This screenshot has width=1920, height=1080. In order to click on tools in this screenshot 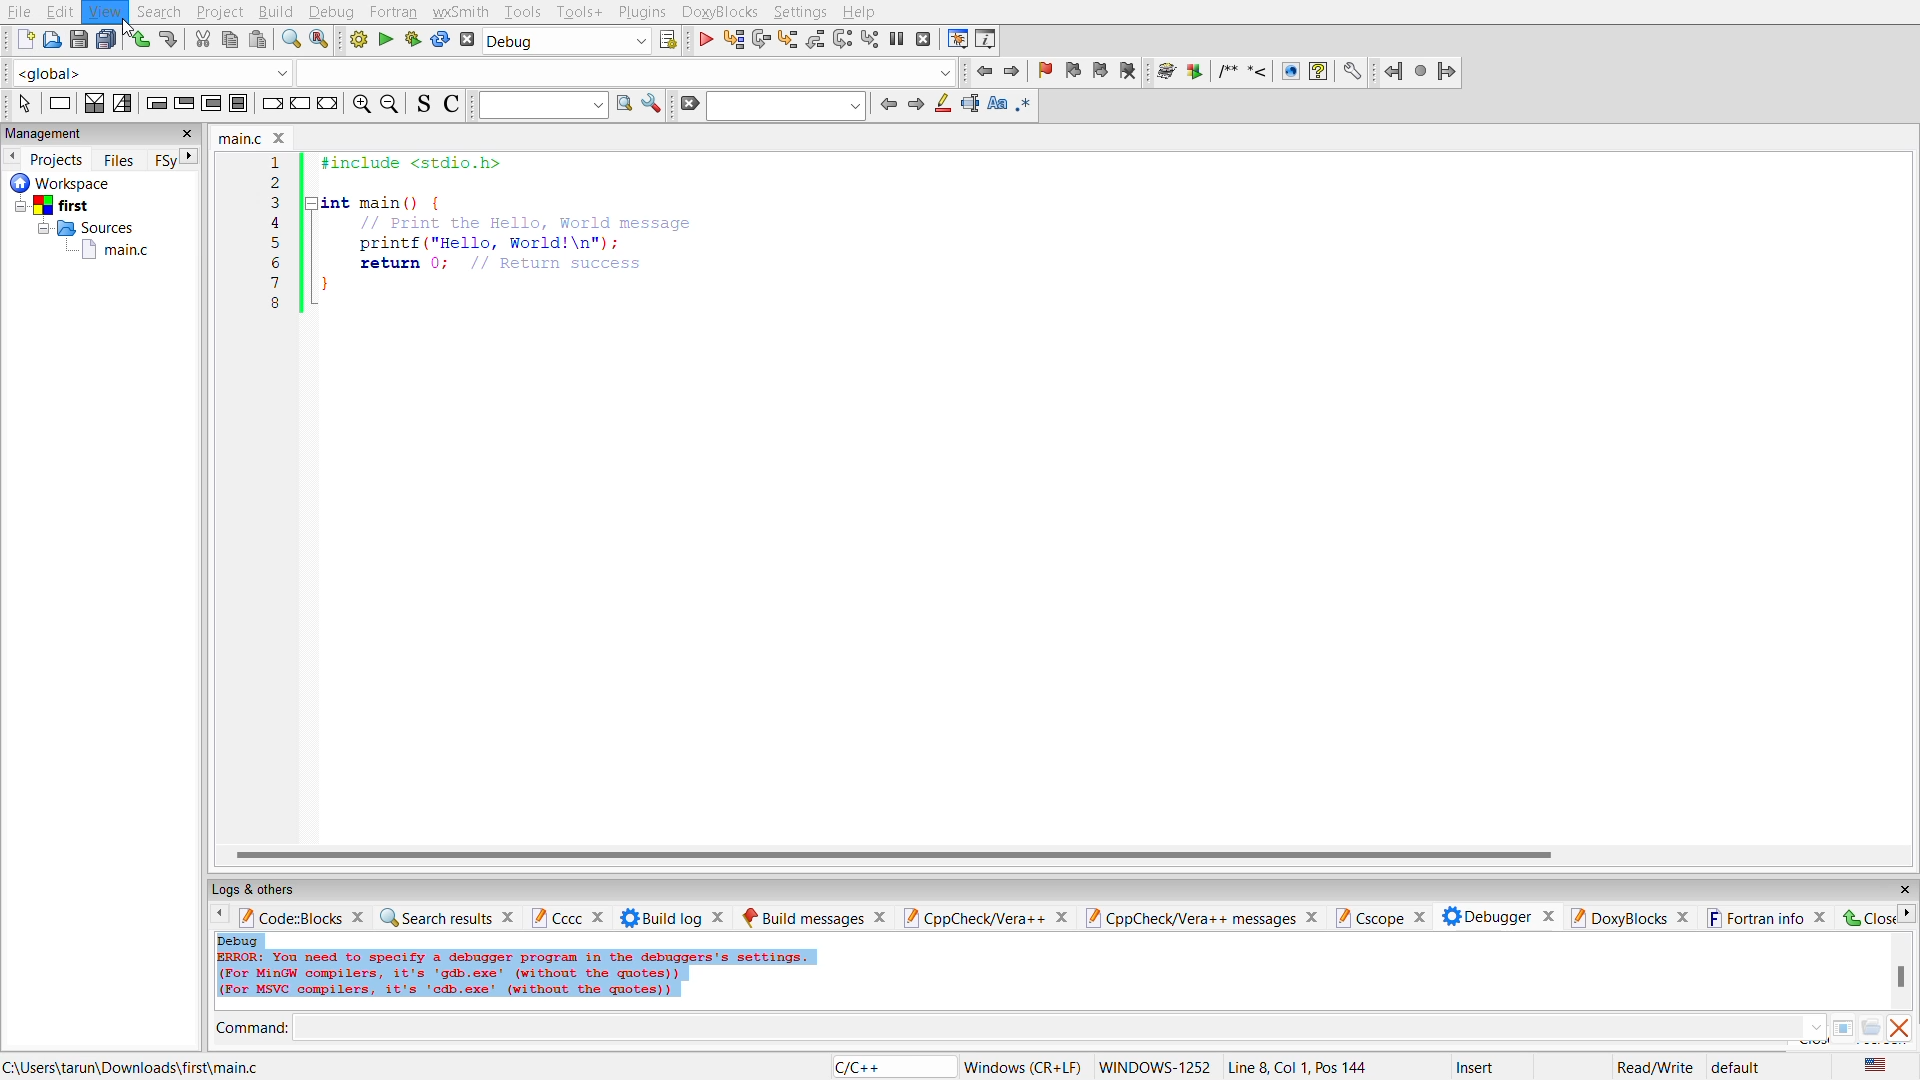, I will do `click(525, 14)`.